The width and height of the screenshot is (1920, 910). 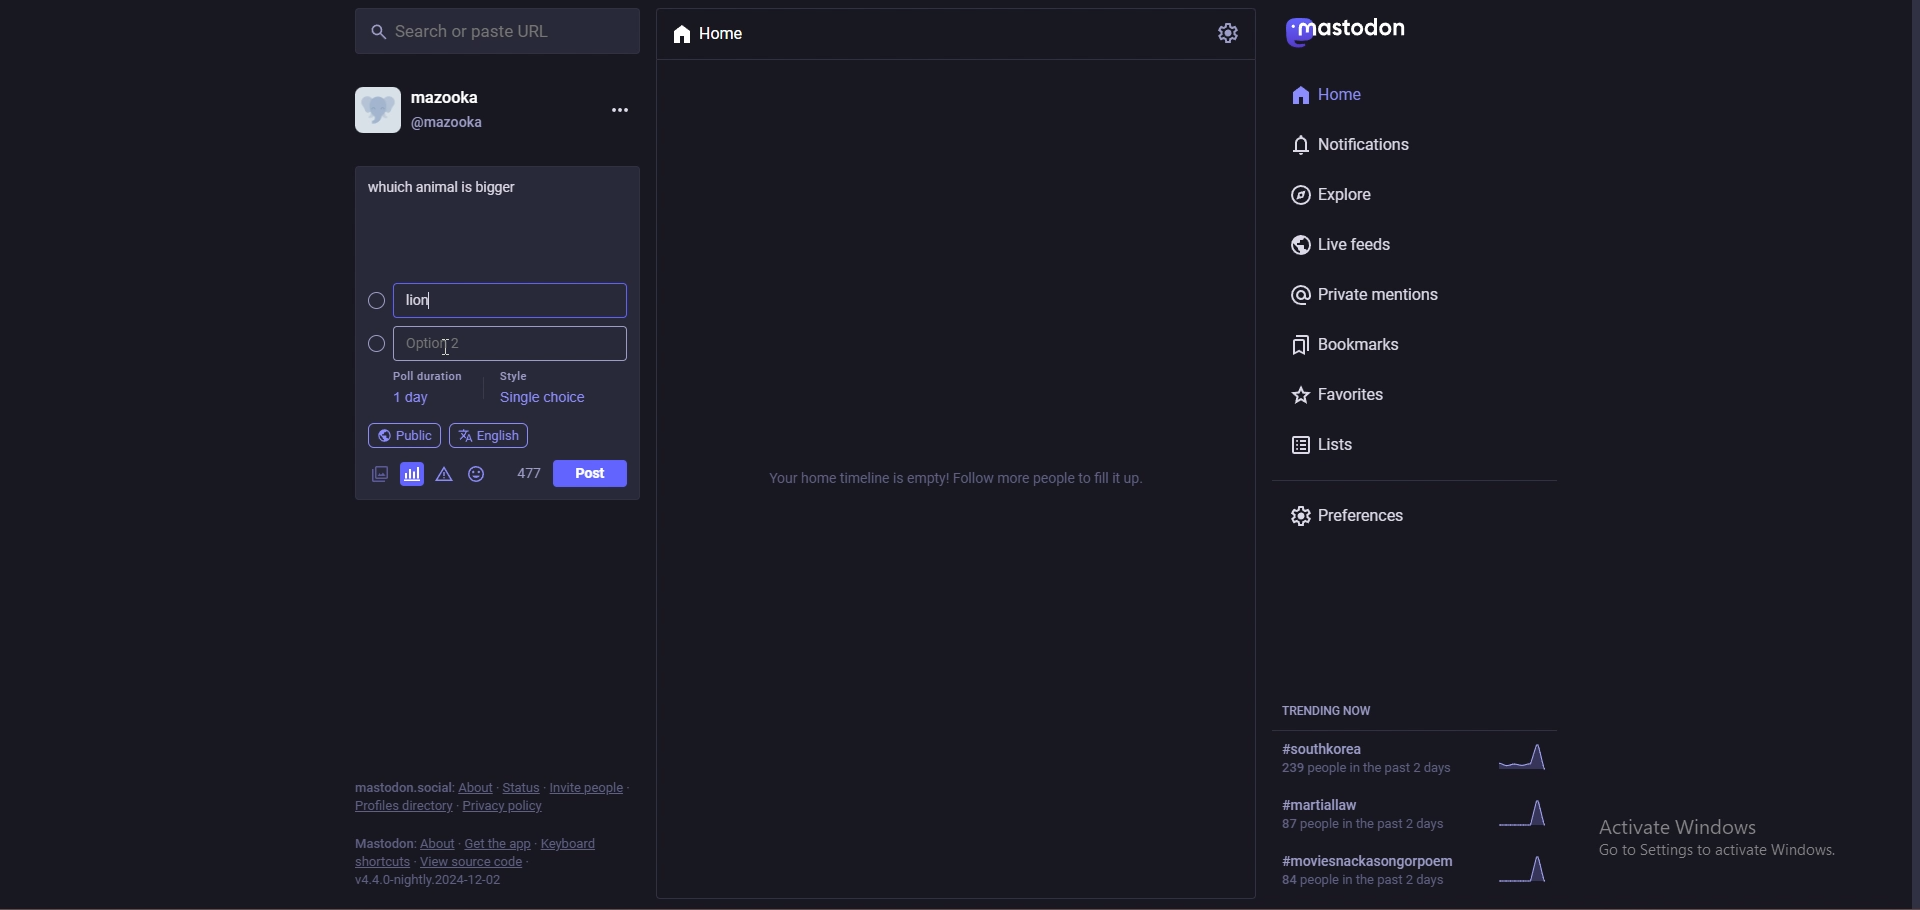 What do you see at coordinates (1335, 93) in the screenshot?
I see `Home` at bounding box center [1335, 93].